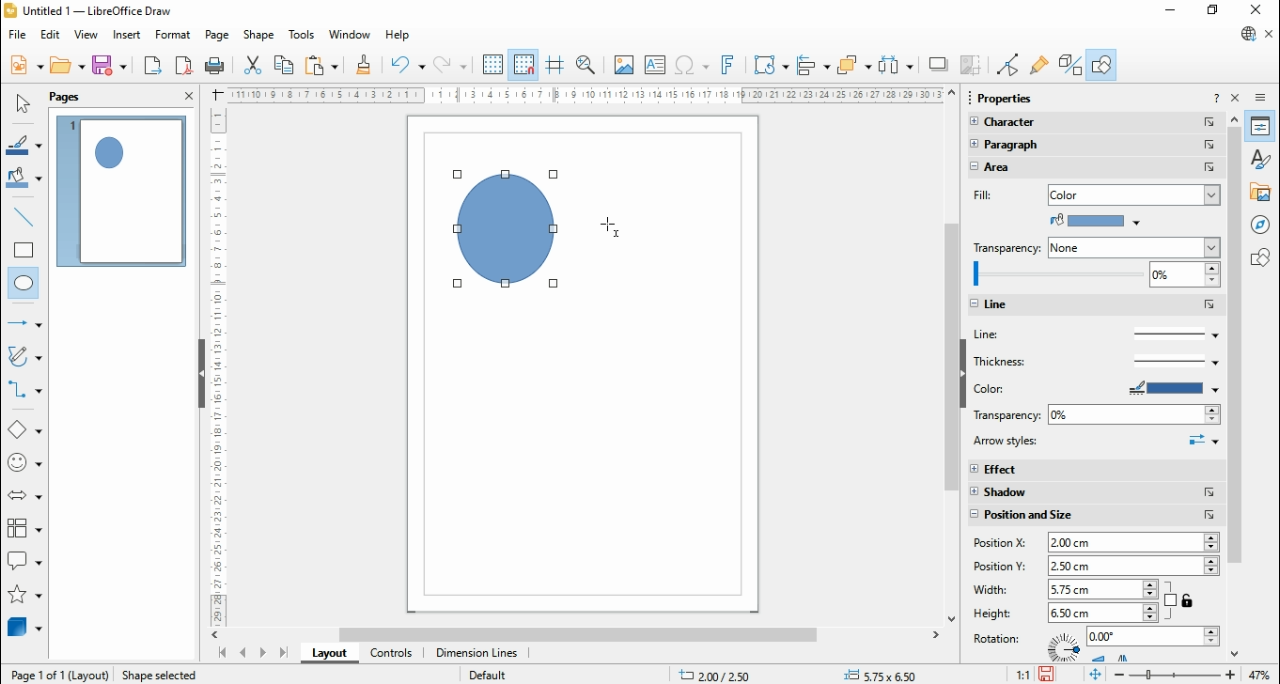  What do you see at coordinates (221, 654) in the screenshot?
I see `first page` at bounding box center [221, 654].